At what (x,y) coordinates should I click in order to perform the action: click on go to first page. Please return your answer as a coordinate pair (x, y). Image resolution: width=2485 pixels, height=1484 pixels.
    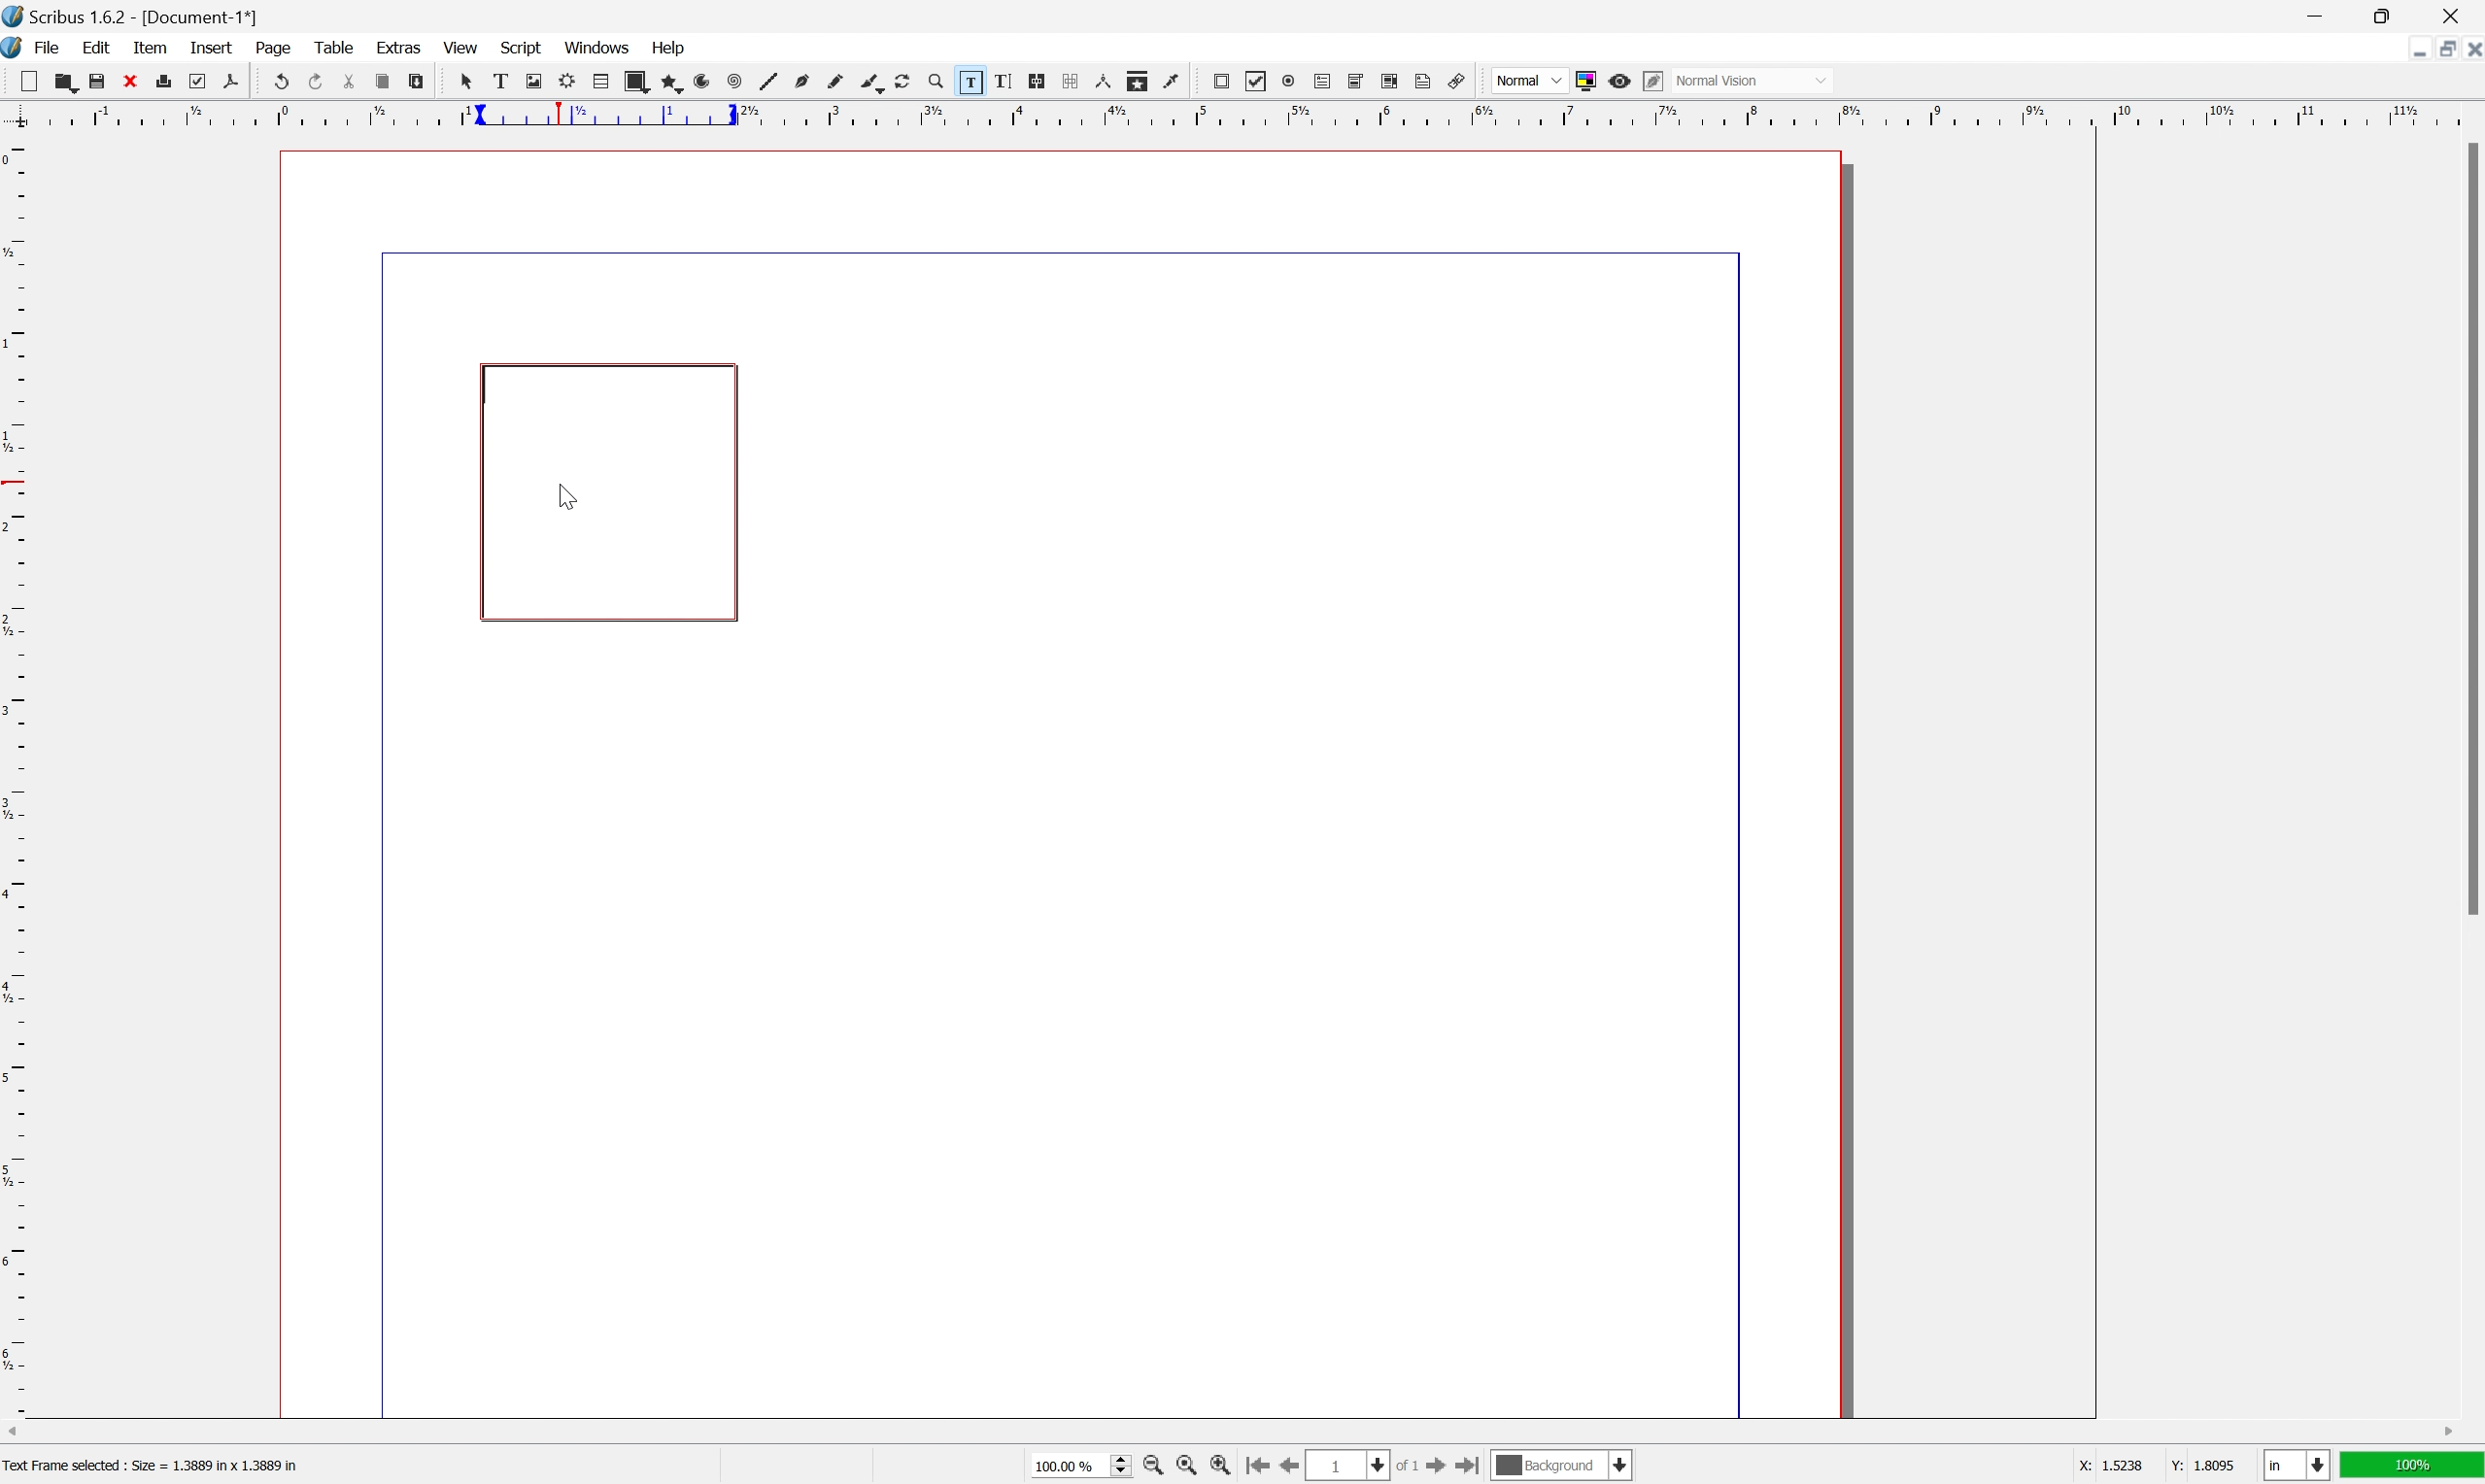
    Looking at the image, I should click on (1260, 1467).